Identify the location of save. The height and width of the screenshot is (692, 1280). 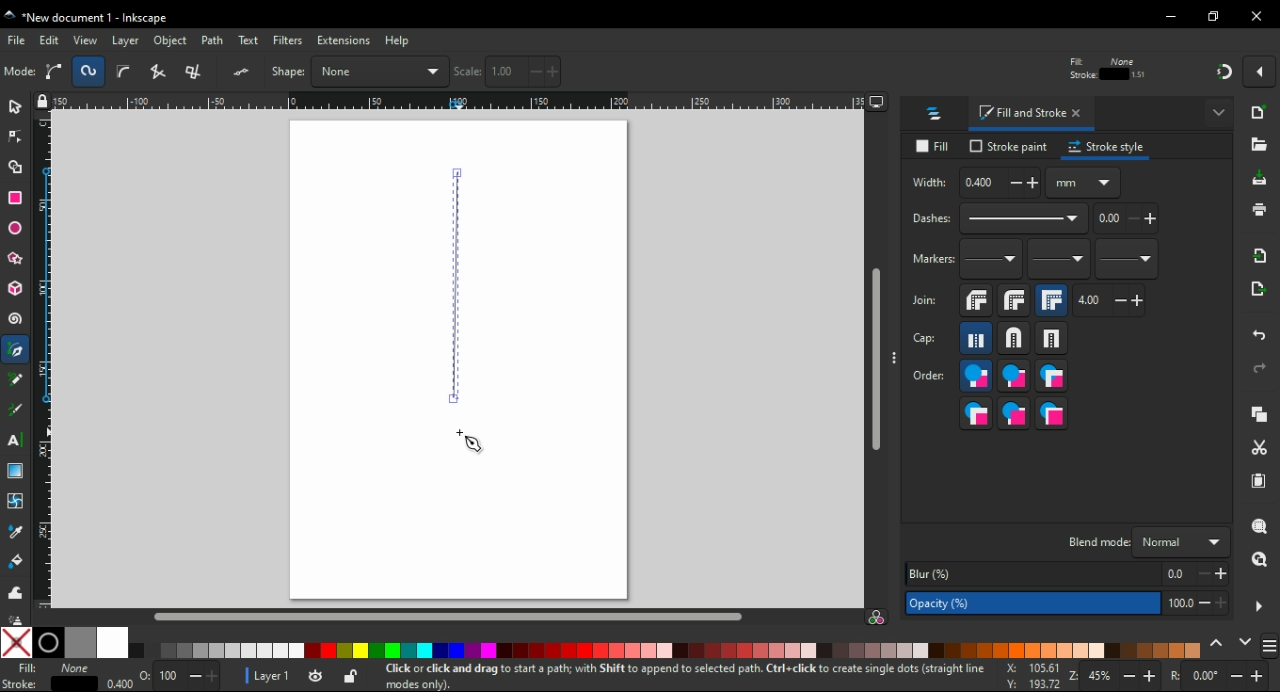
(1260, 179).